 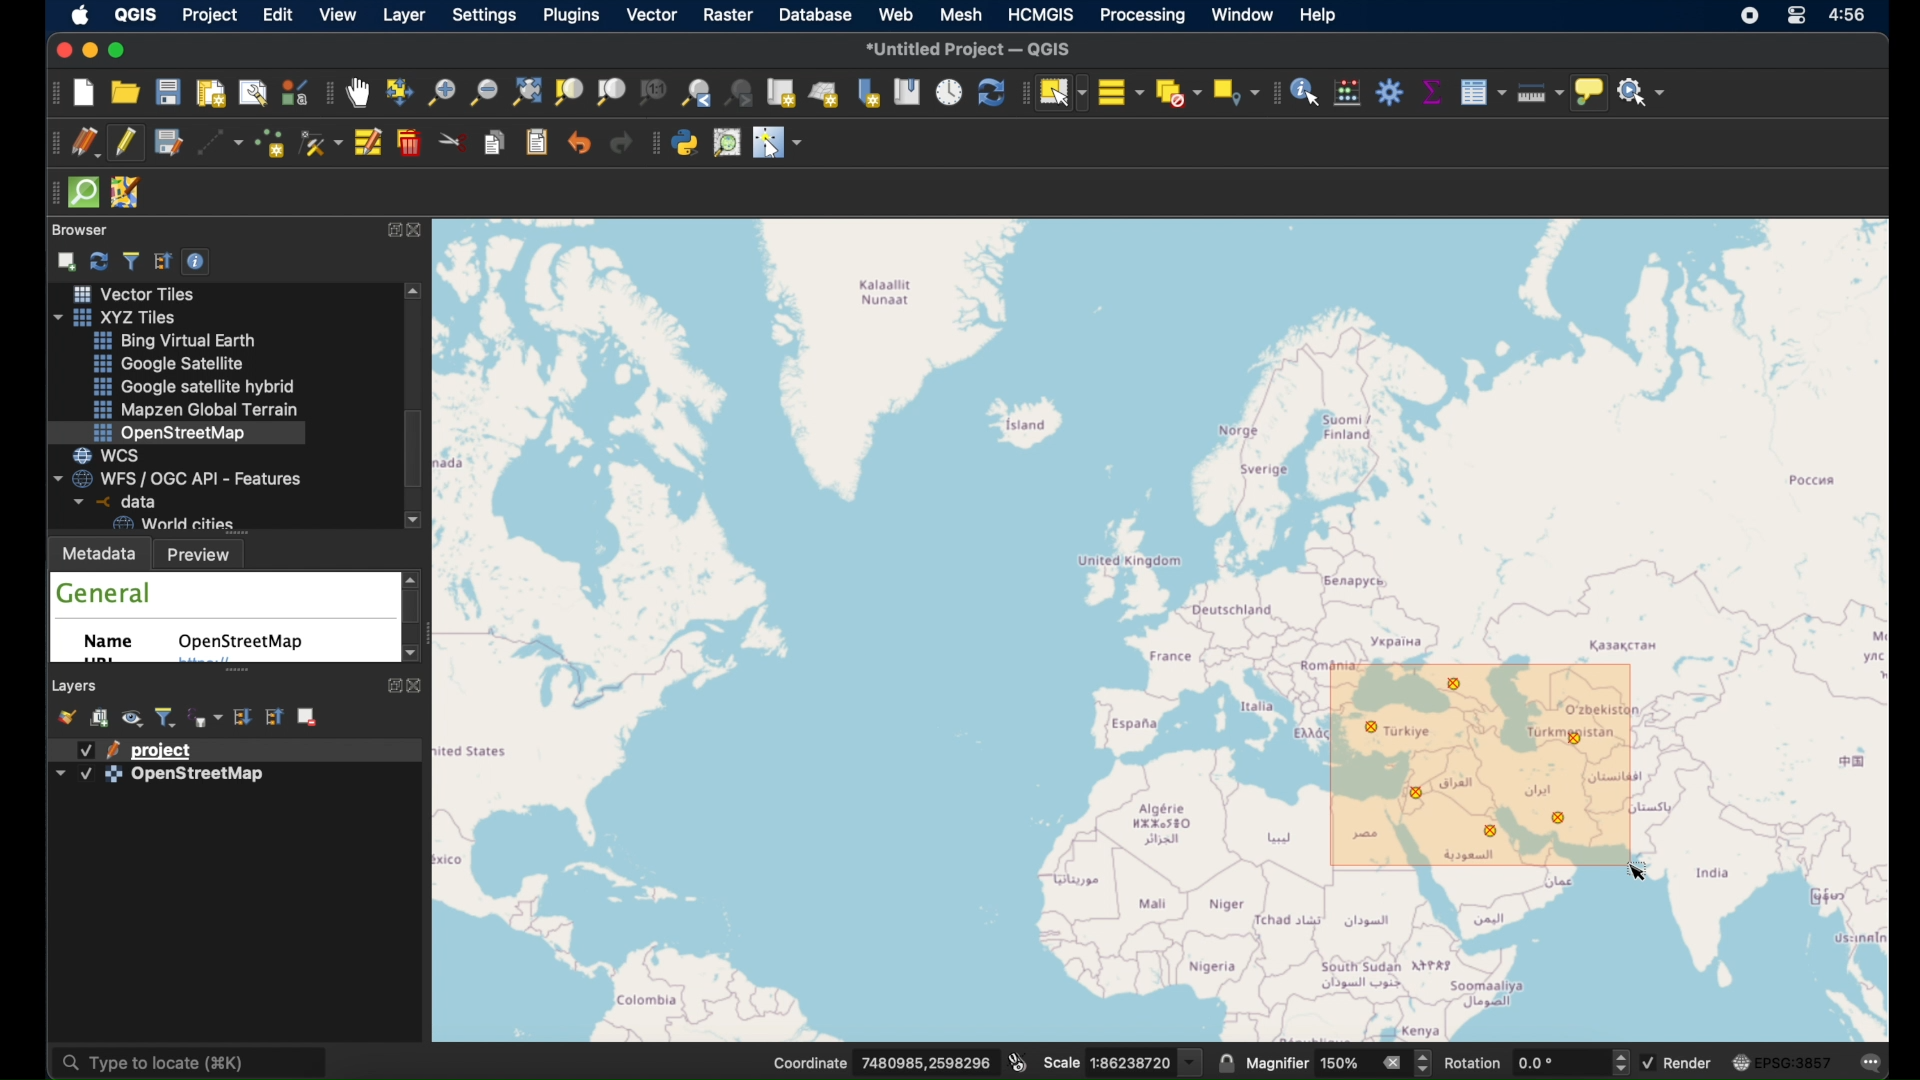 I want to click on project toolbar, so click(x=50, y=95).